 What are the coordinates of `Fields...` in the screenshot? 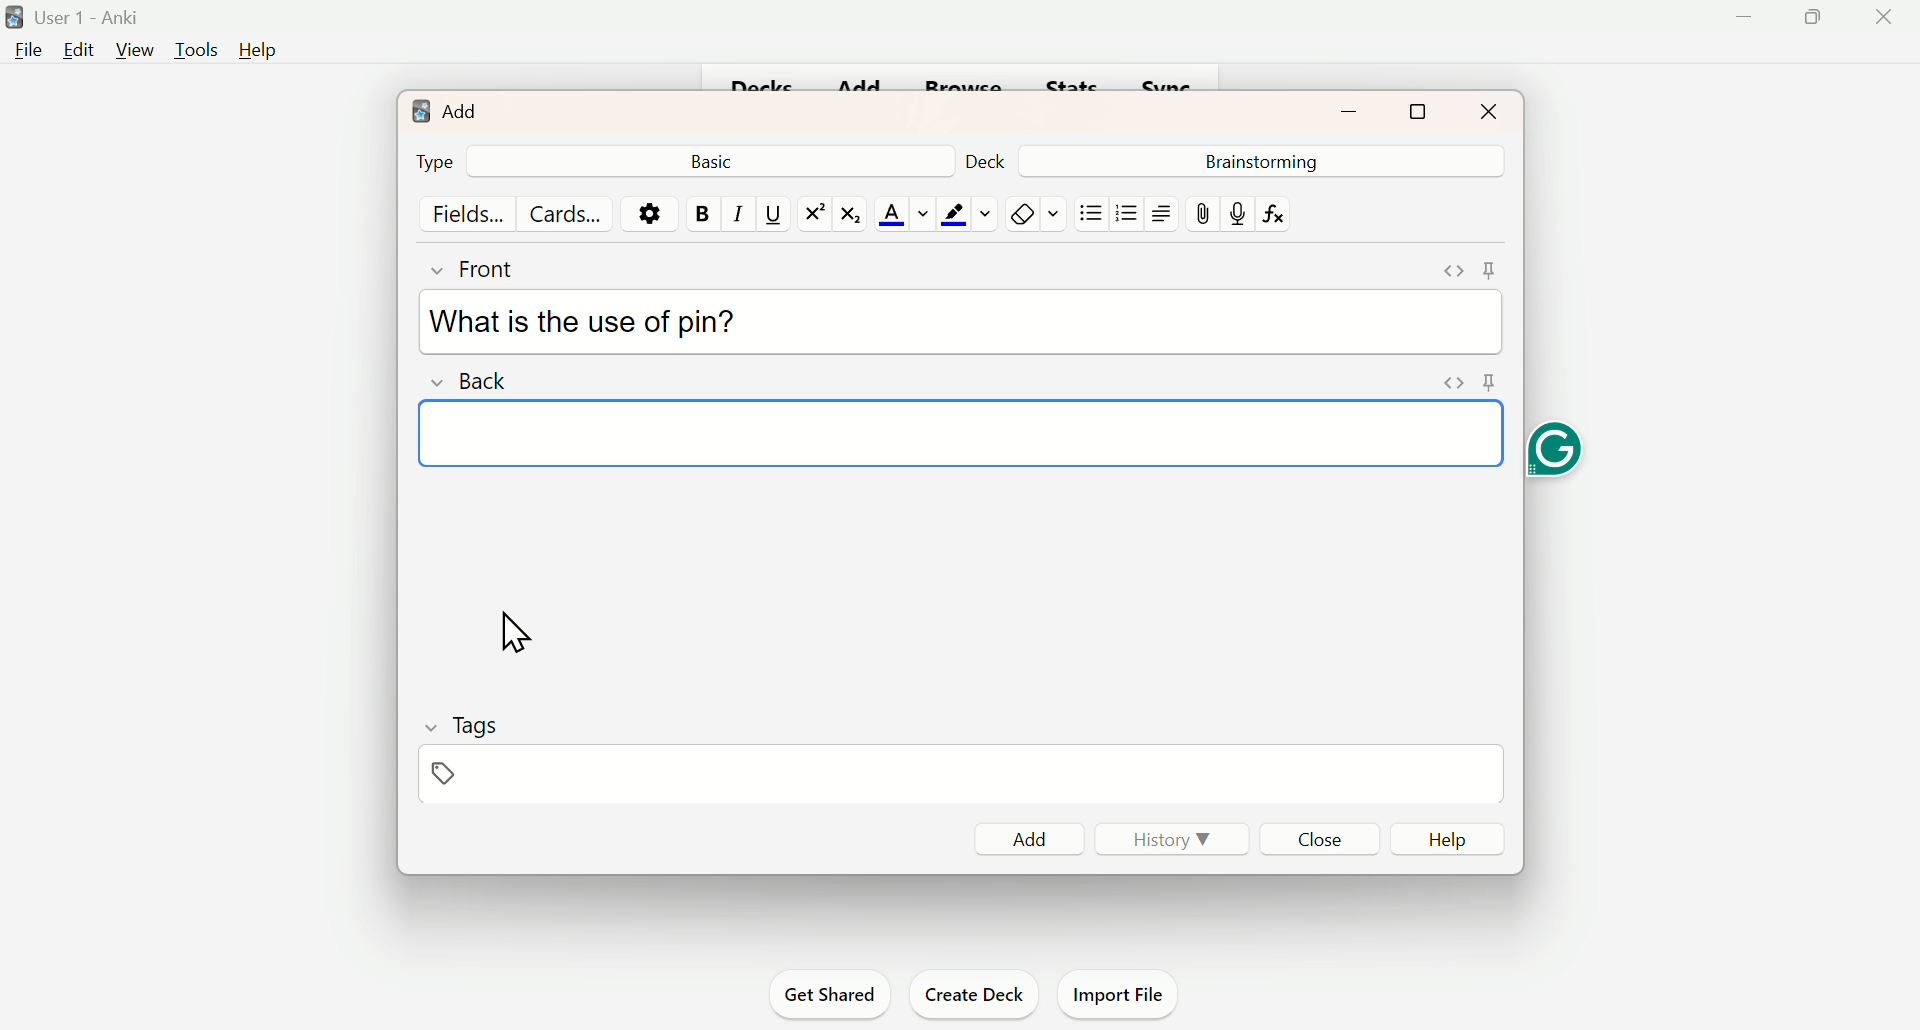 It's located at (472, 213).